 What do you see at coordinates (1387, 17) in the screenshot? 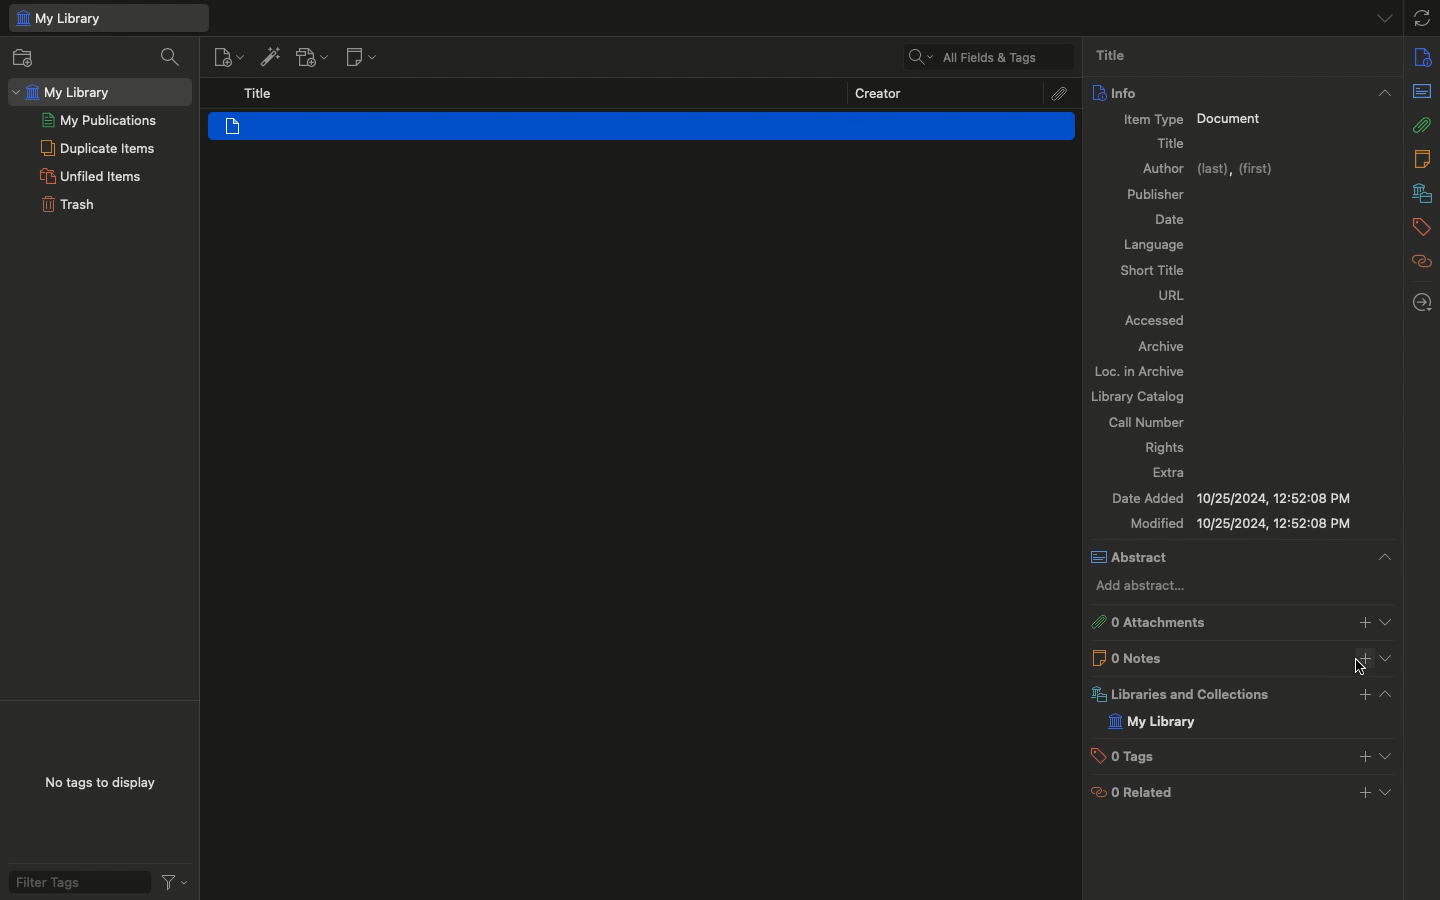
I see `Hide` at bounding box center [1387, 17].